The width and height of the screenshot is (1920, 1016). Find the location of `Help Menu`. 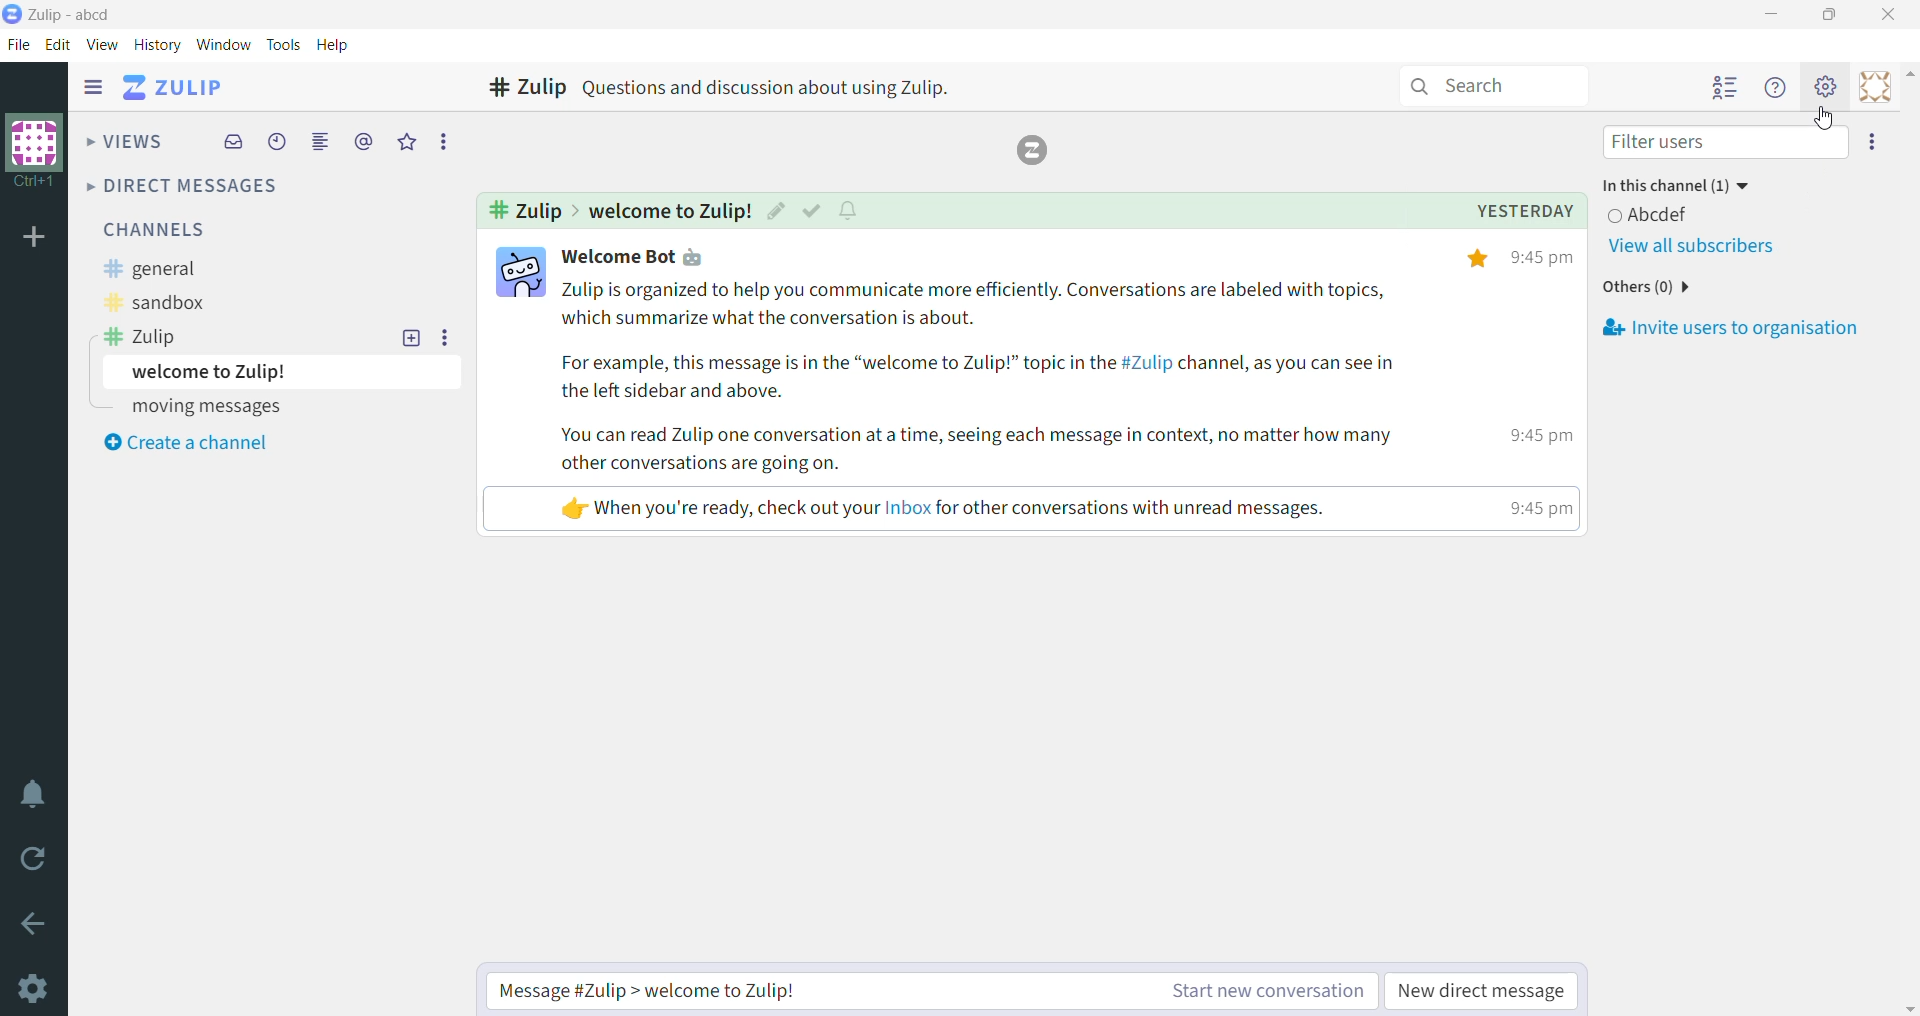

Help Menu is located at coordinates (1777, 88).